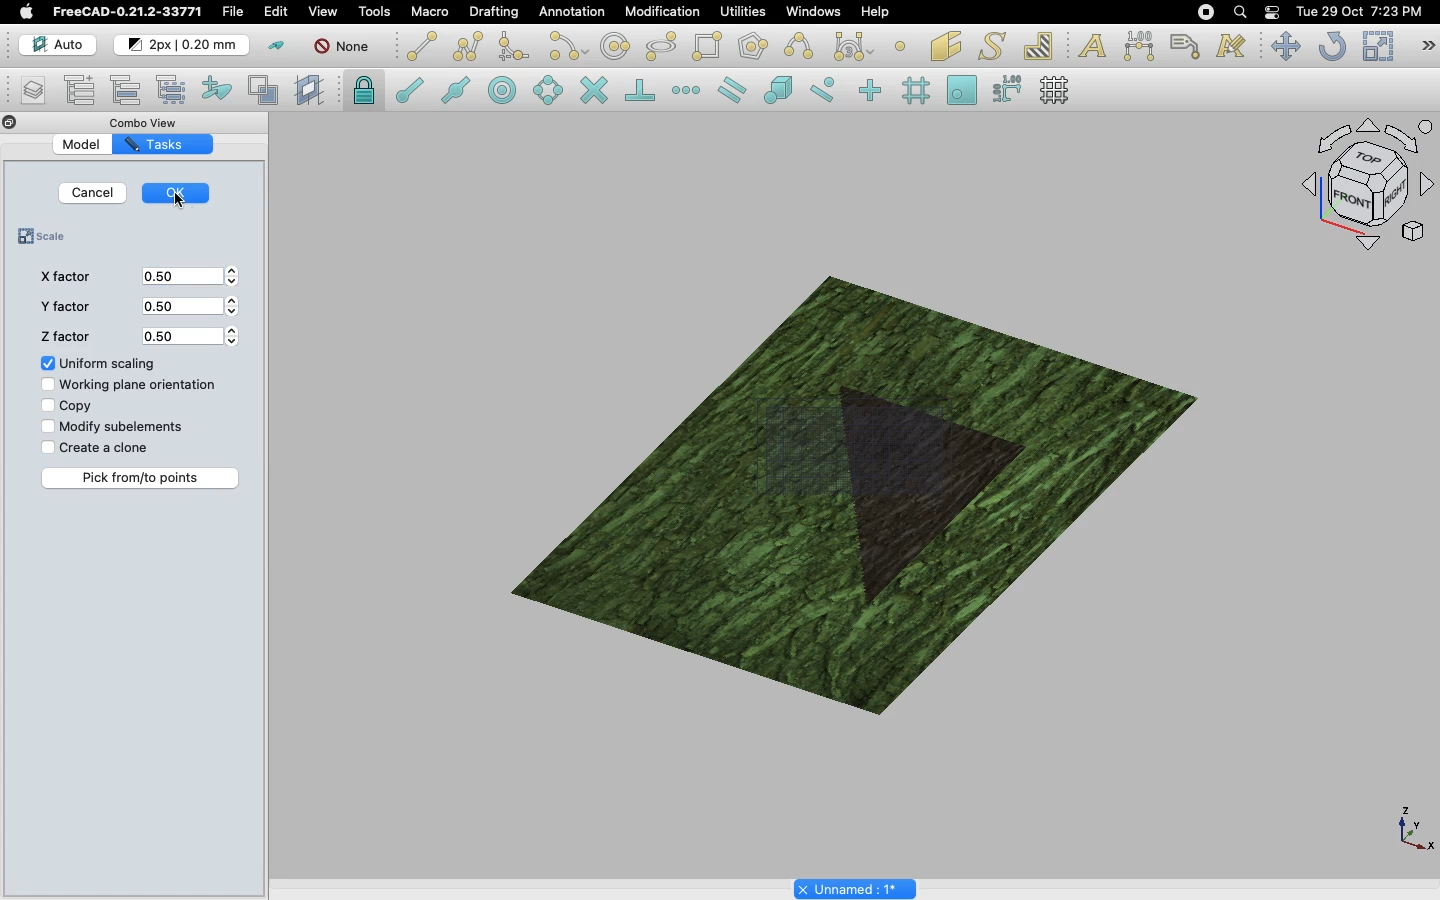 This screenshot has width=1440, height=900. What do you see at coordinates (500, 91) in the screenshot?
I see `Snap center` at bounding box center [500, 91].